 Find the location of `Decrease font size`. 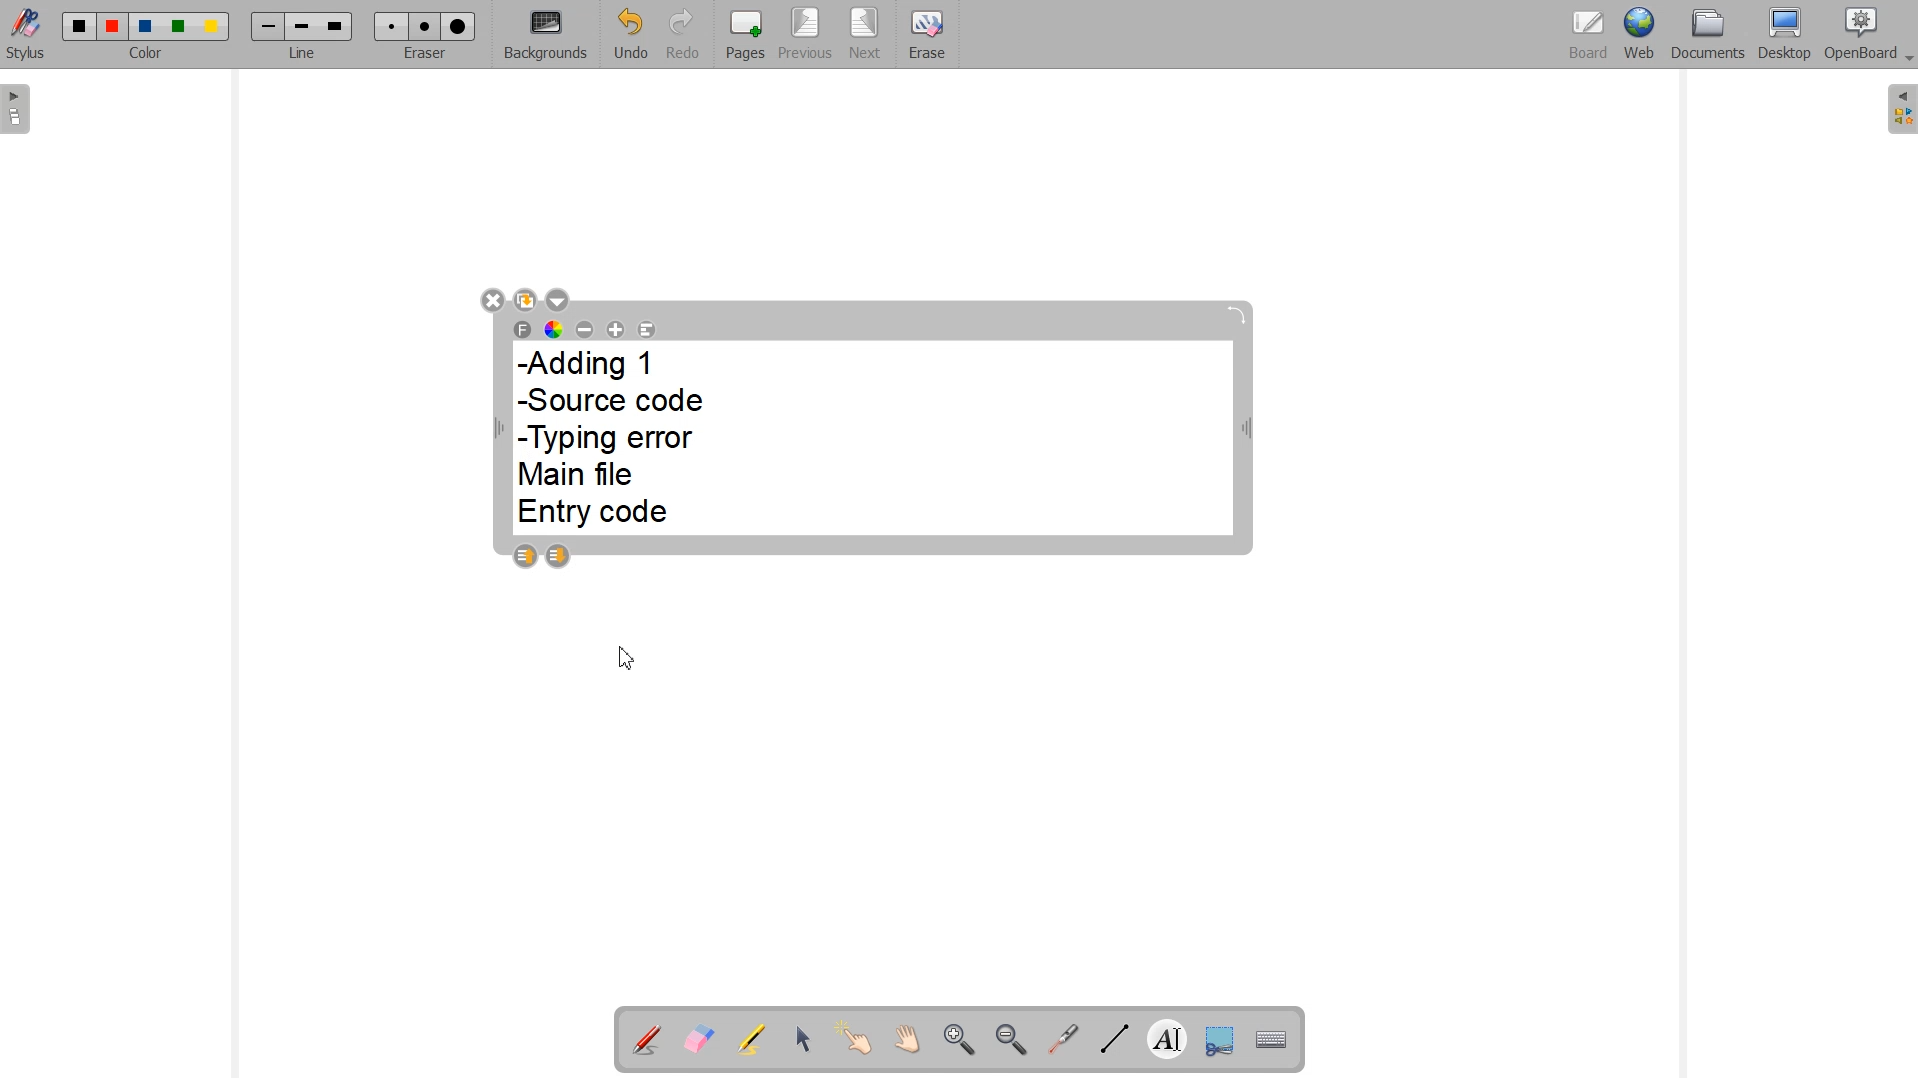

Decrease font size is located at coordinates (585, 328).